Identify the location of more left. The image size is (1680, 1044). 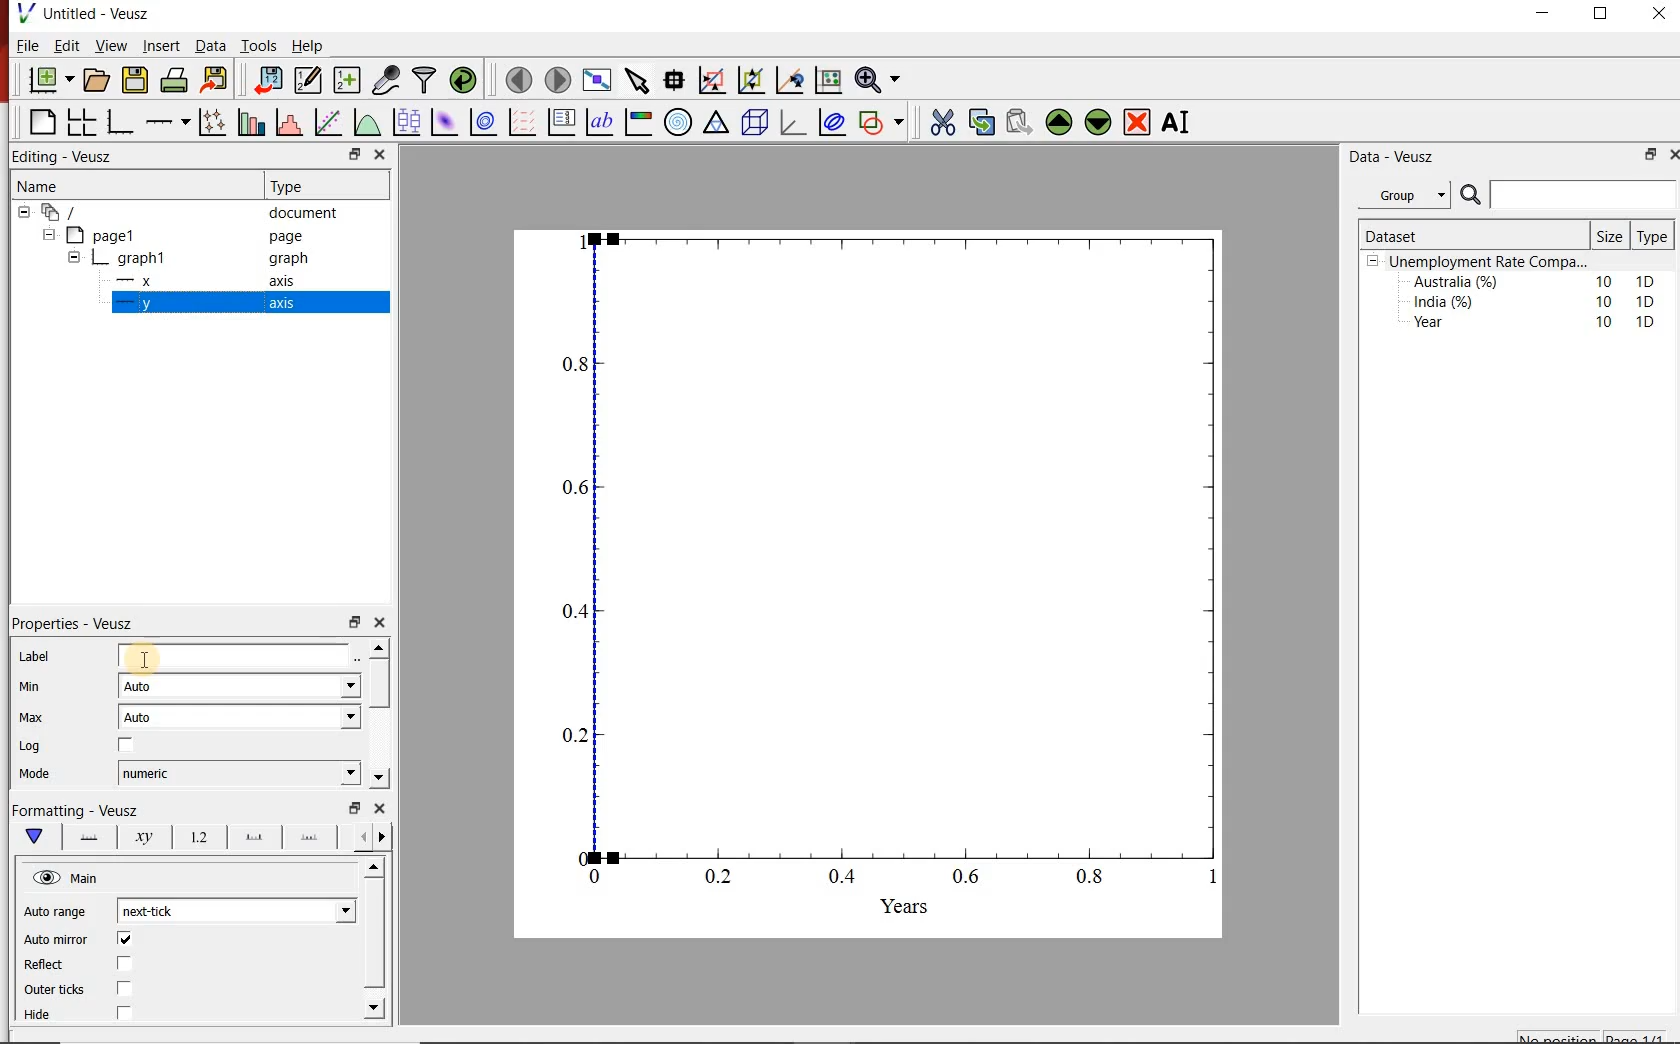
(359, 836).